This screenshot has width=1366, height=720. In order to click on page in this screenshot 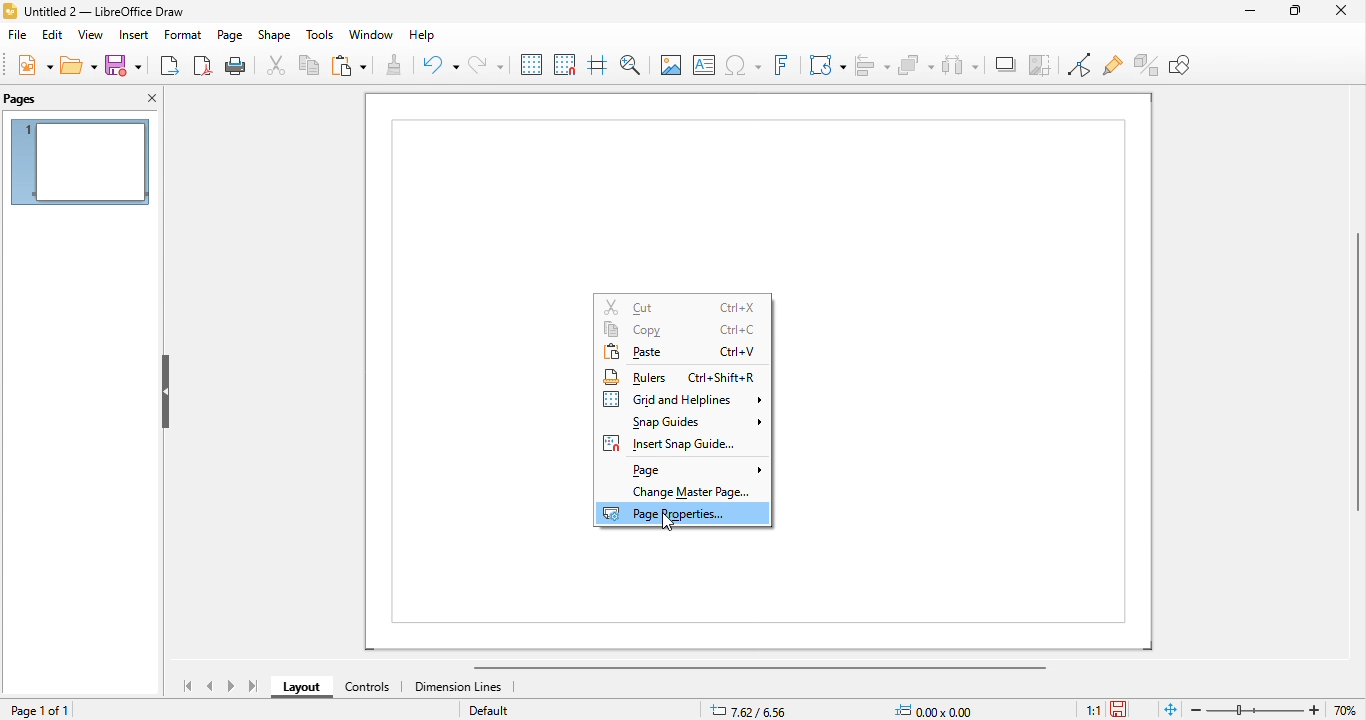, I will do `click(695, 470)`.